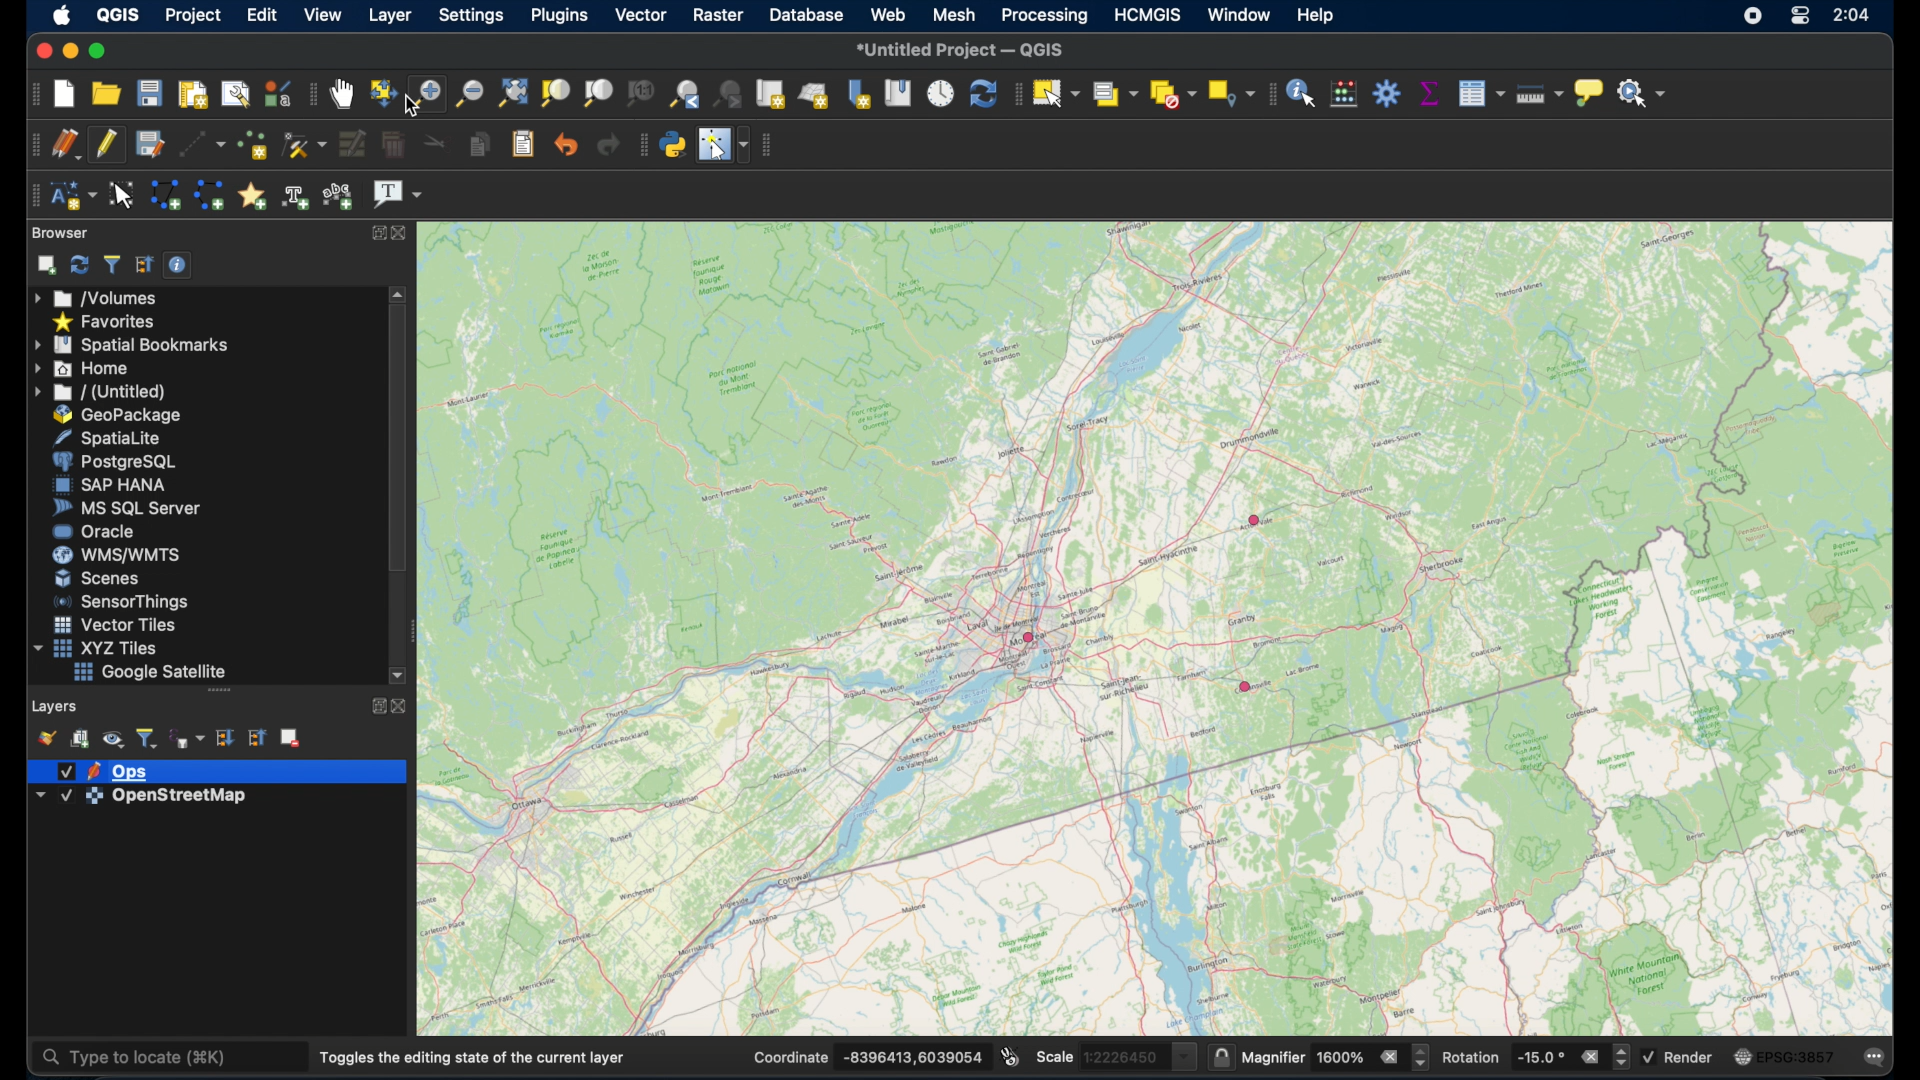 The width and height of the screenshot is (1920, 1080). I want to click on postgresql, so click(110, 460).